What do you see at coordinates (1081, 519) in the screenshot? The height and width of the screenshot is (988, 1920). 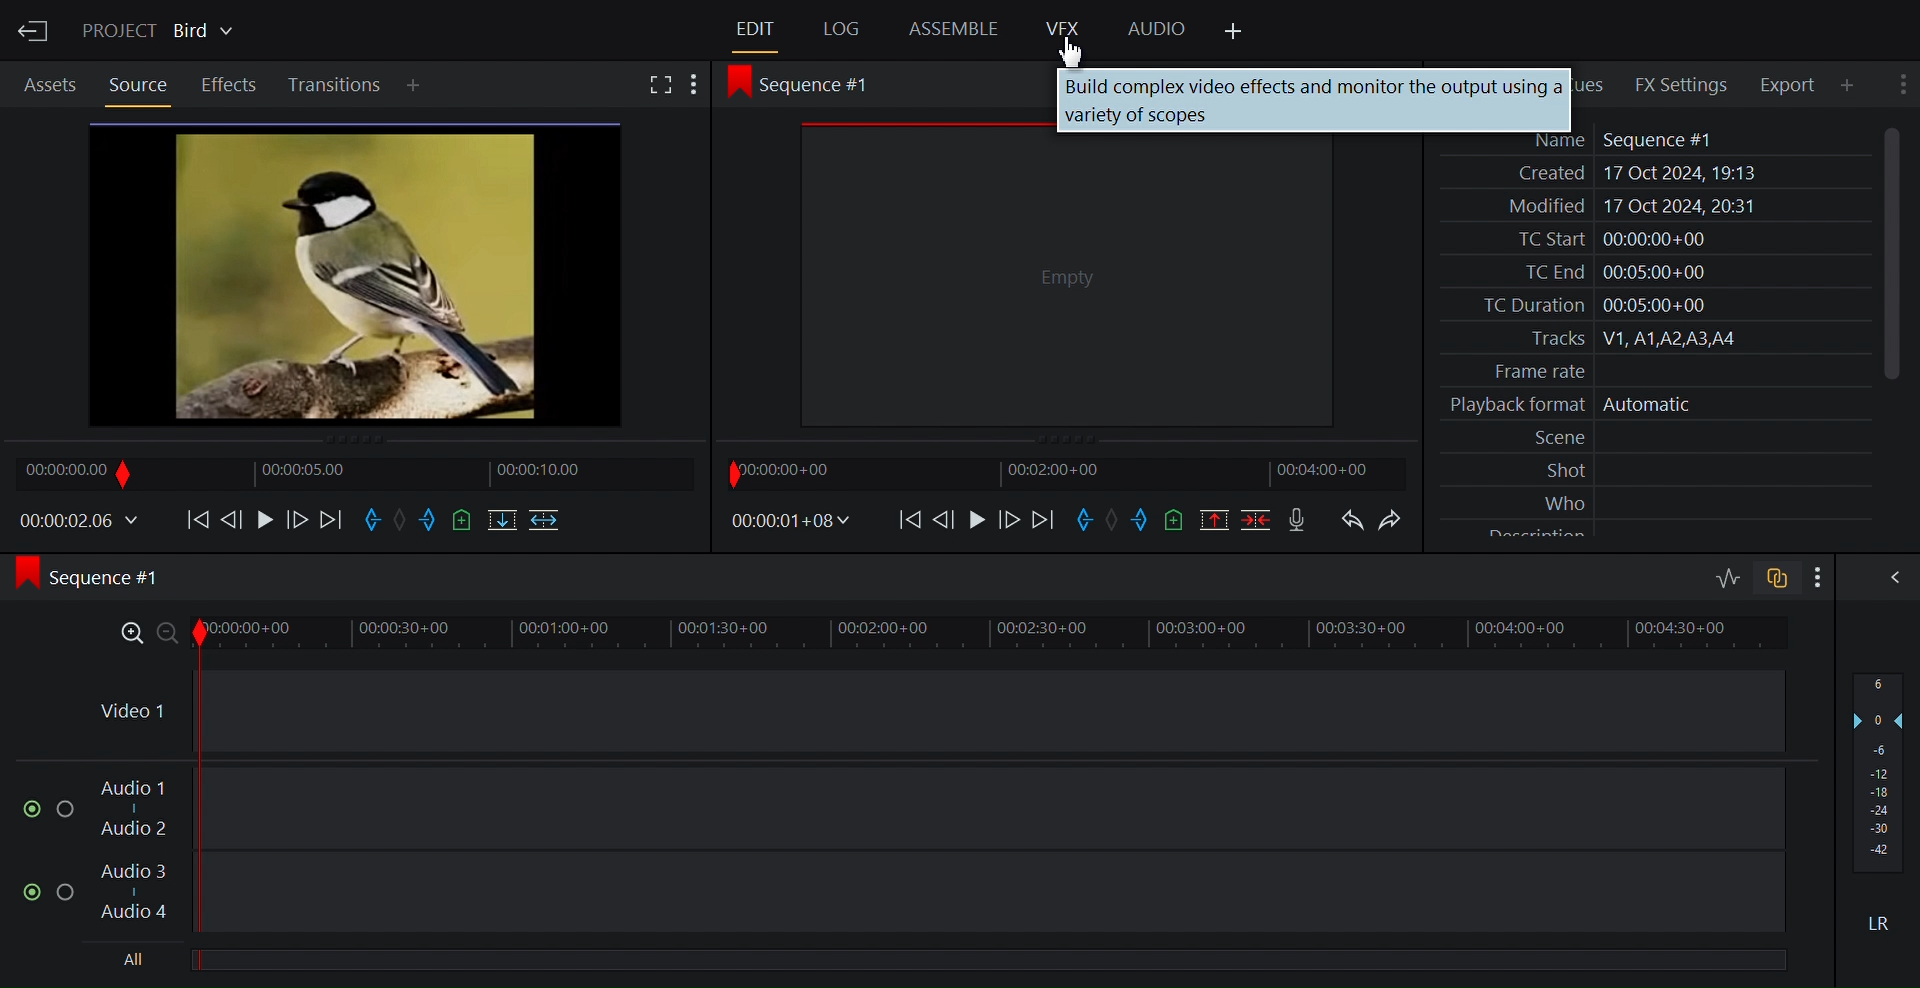 I see `Mark in` at bounding box center [1081, 519].